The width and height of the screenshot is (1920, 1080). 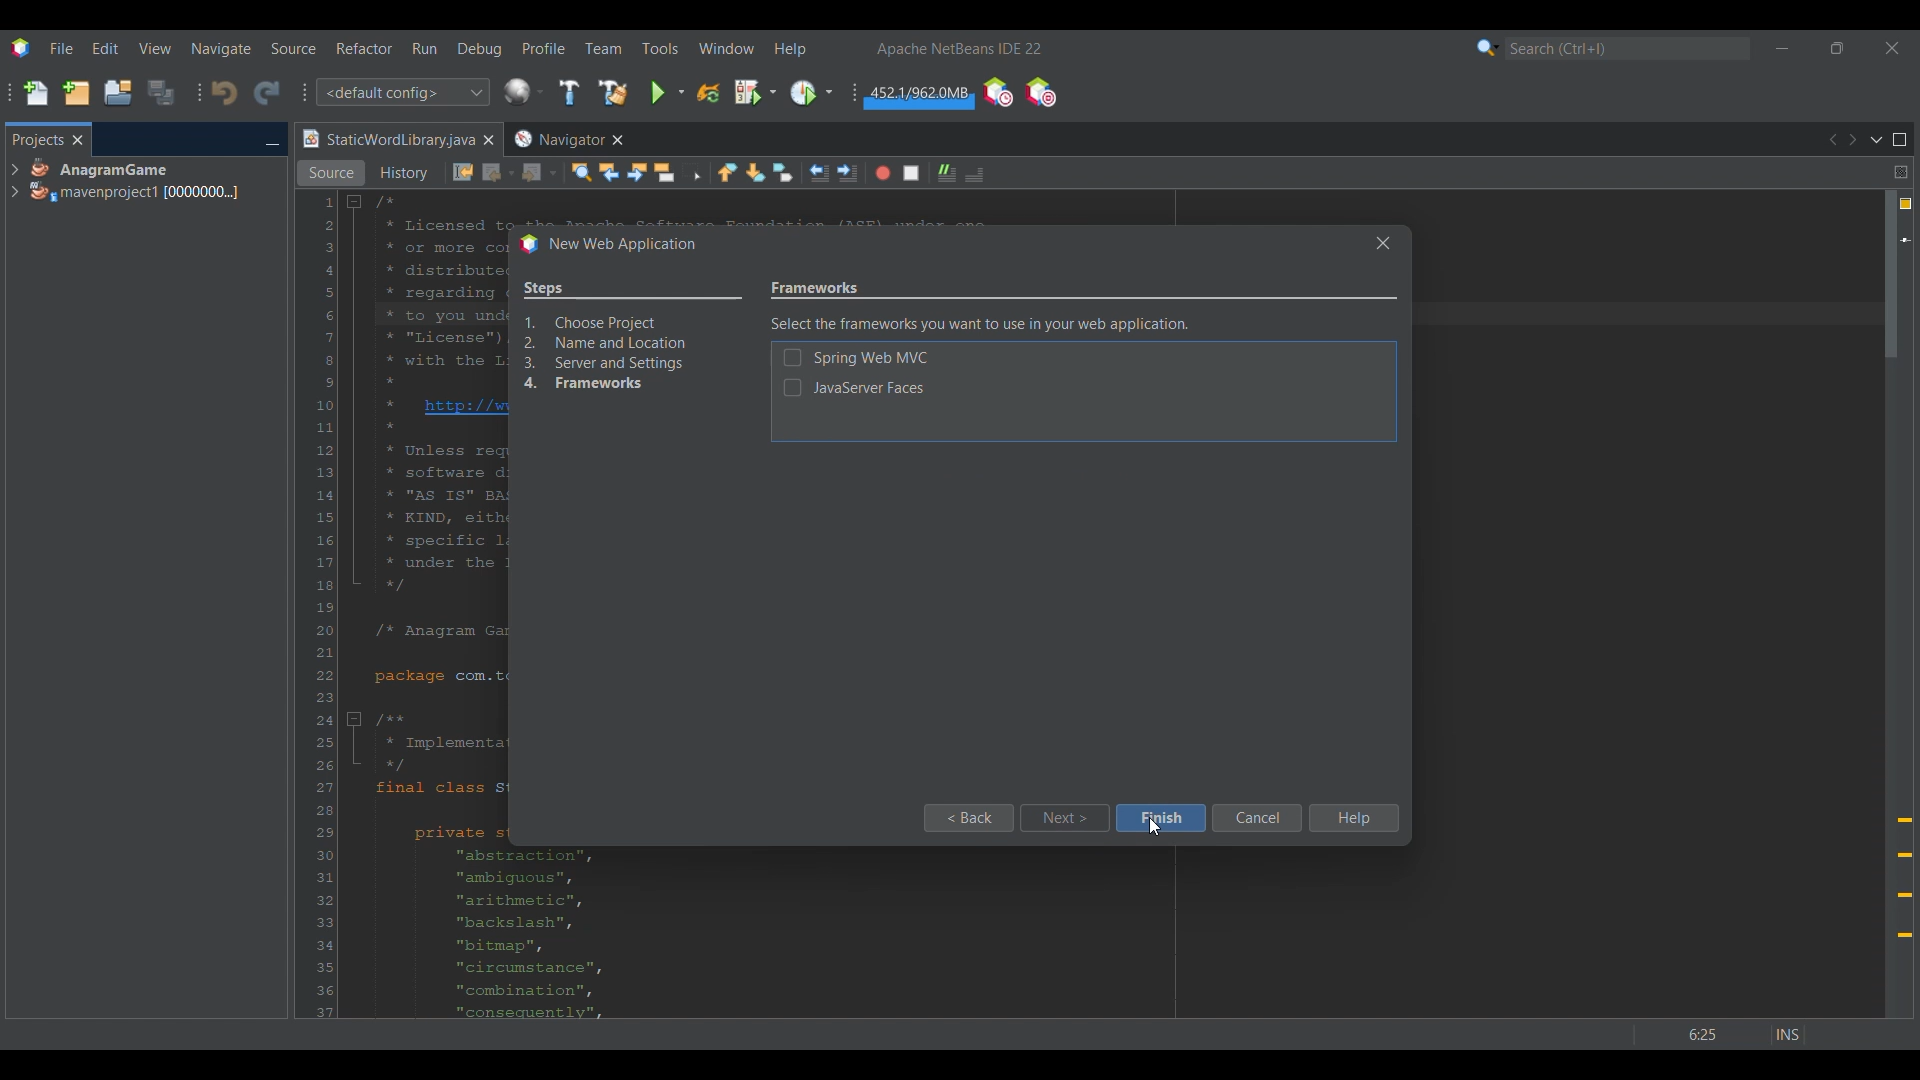 I want to click on Minimize, so click(x=272, y=141).